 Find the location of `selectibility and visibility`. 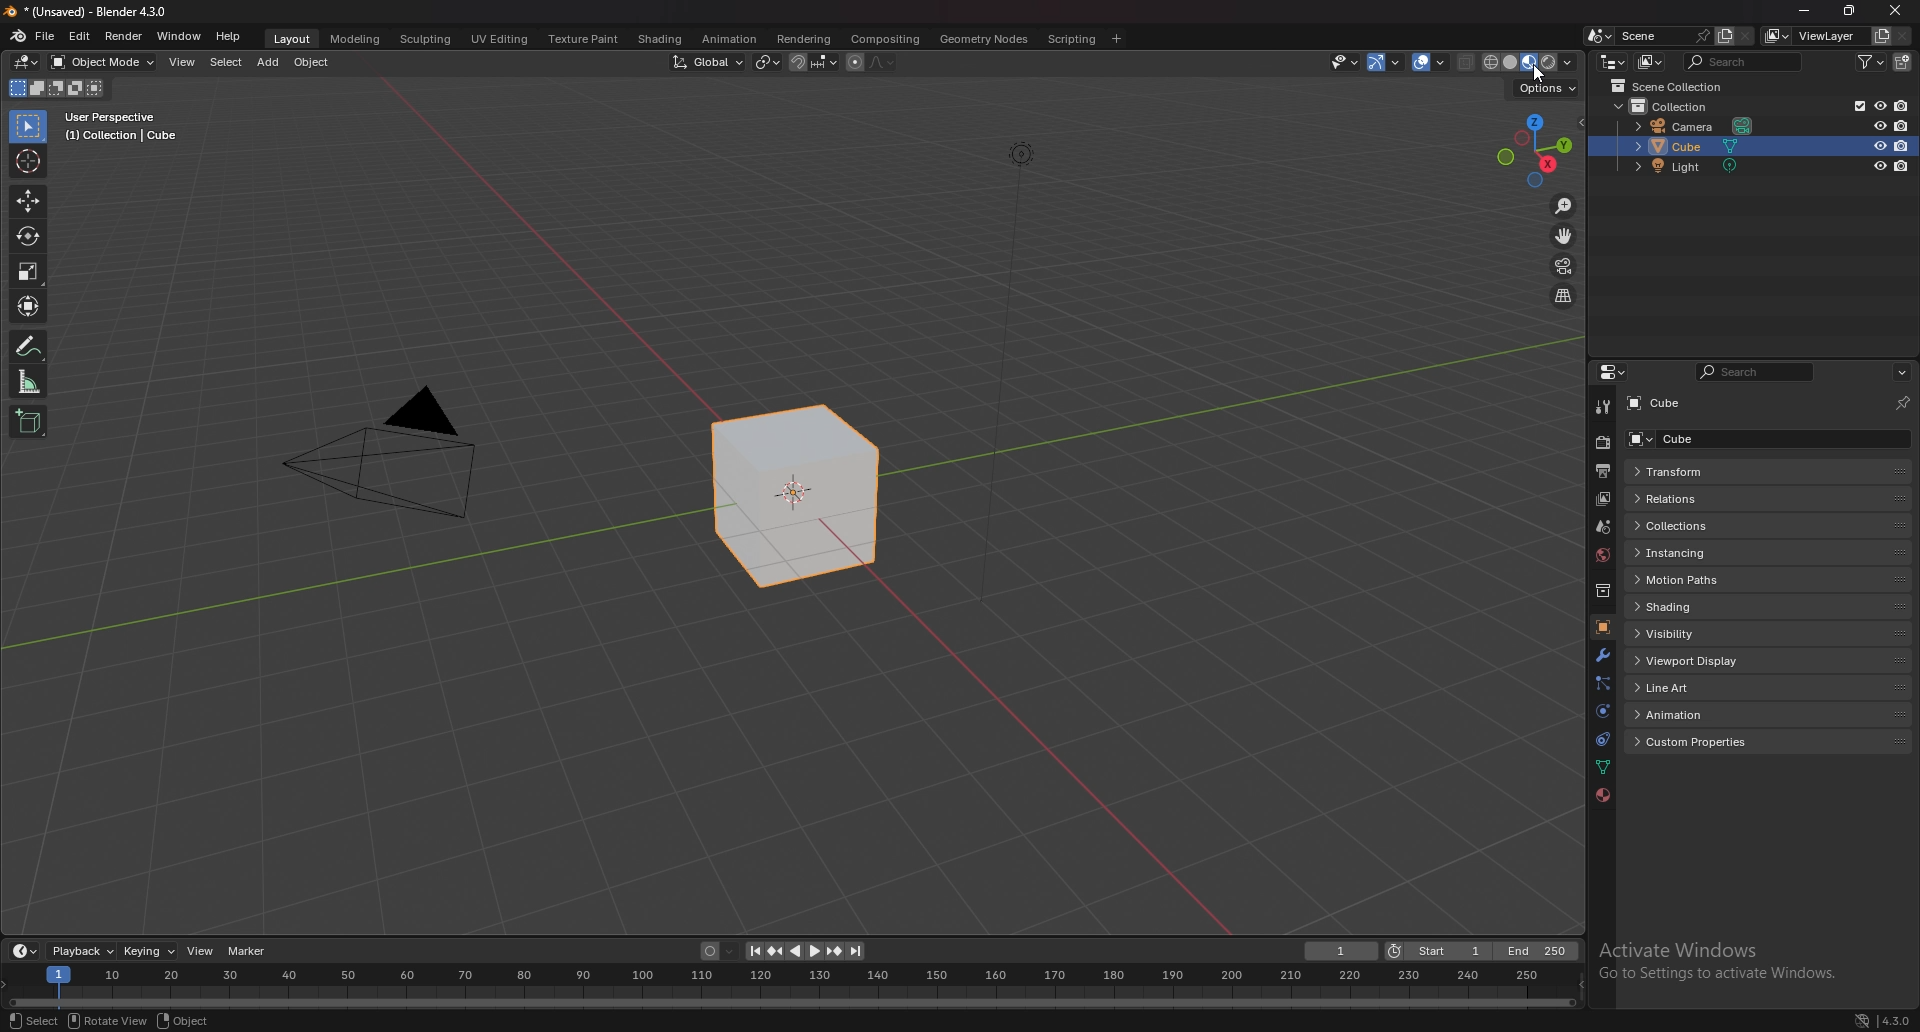

selectibility and visibility is located at coordinates (1345, 62).